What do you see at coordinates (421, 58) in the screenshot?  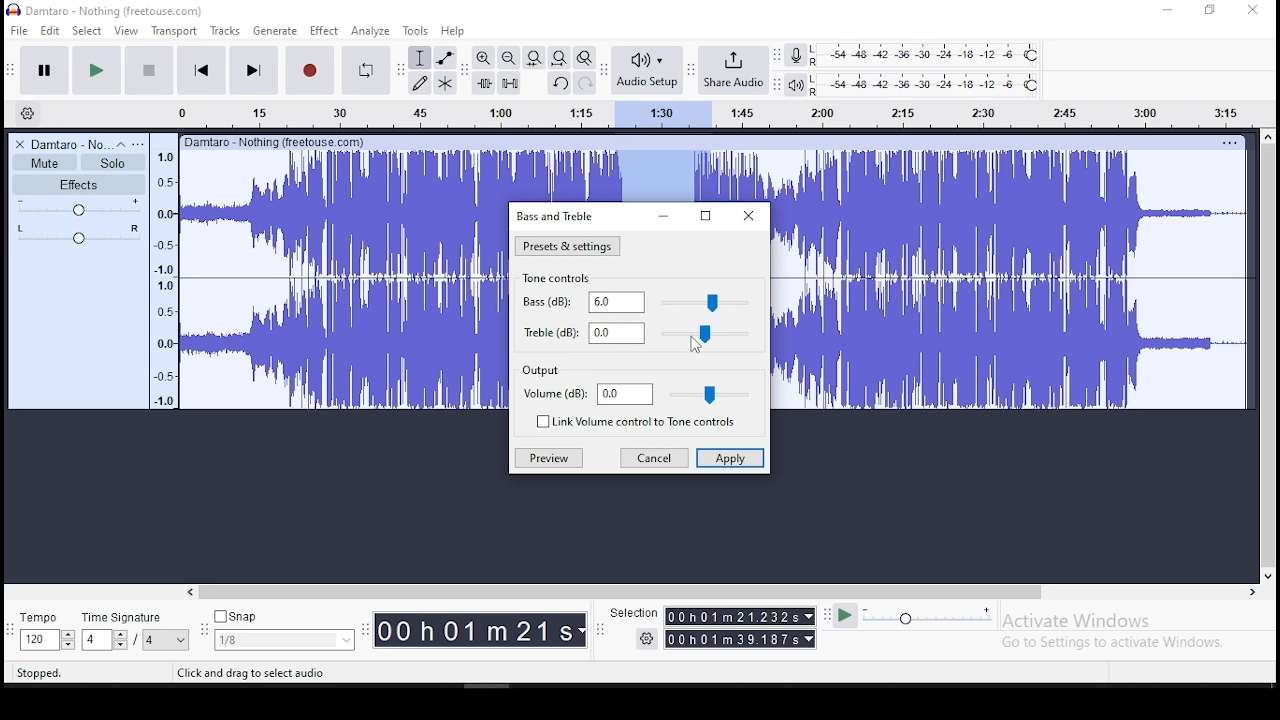 I see `selection tool` at bounding box center [421, 58].